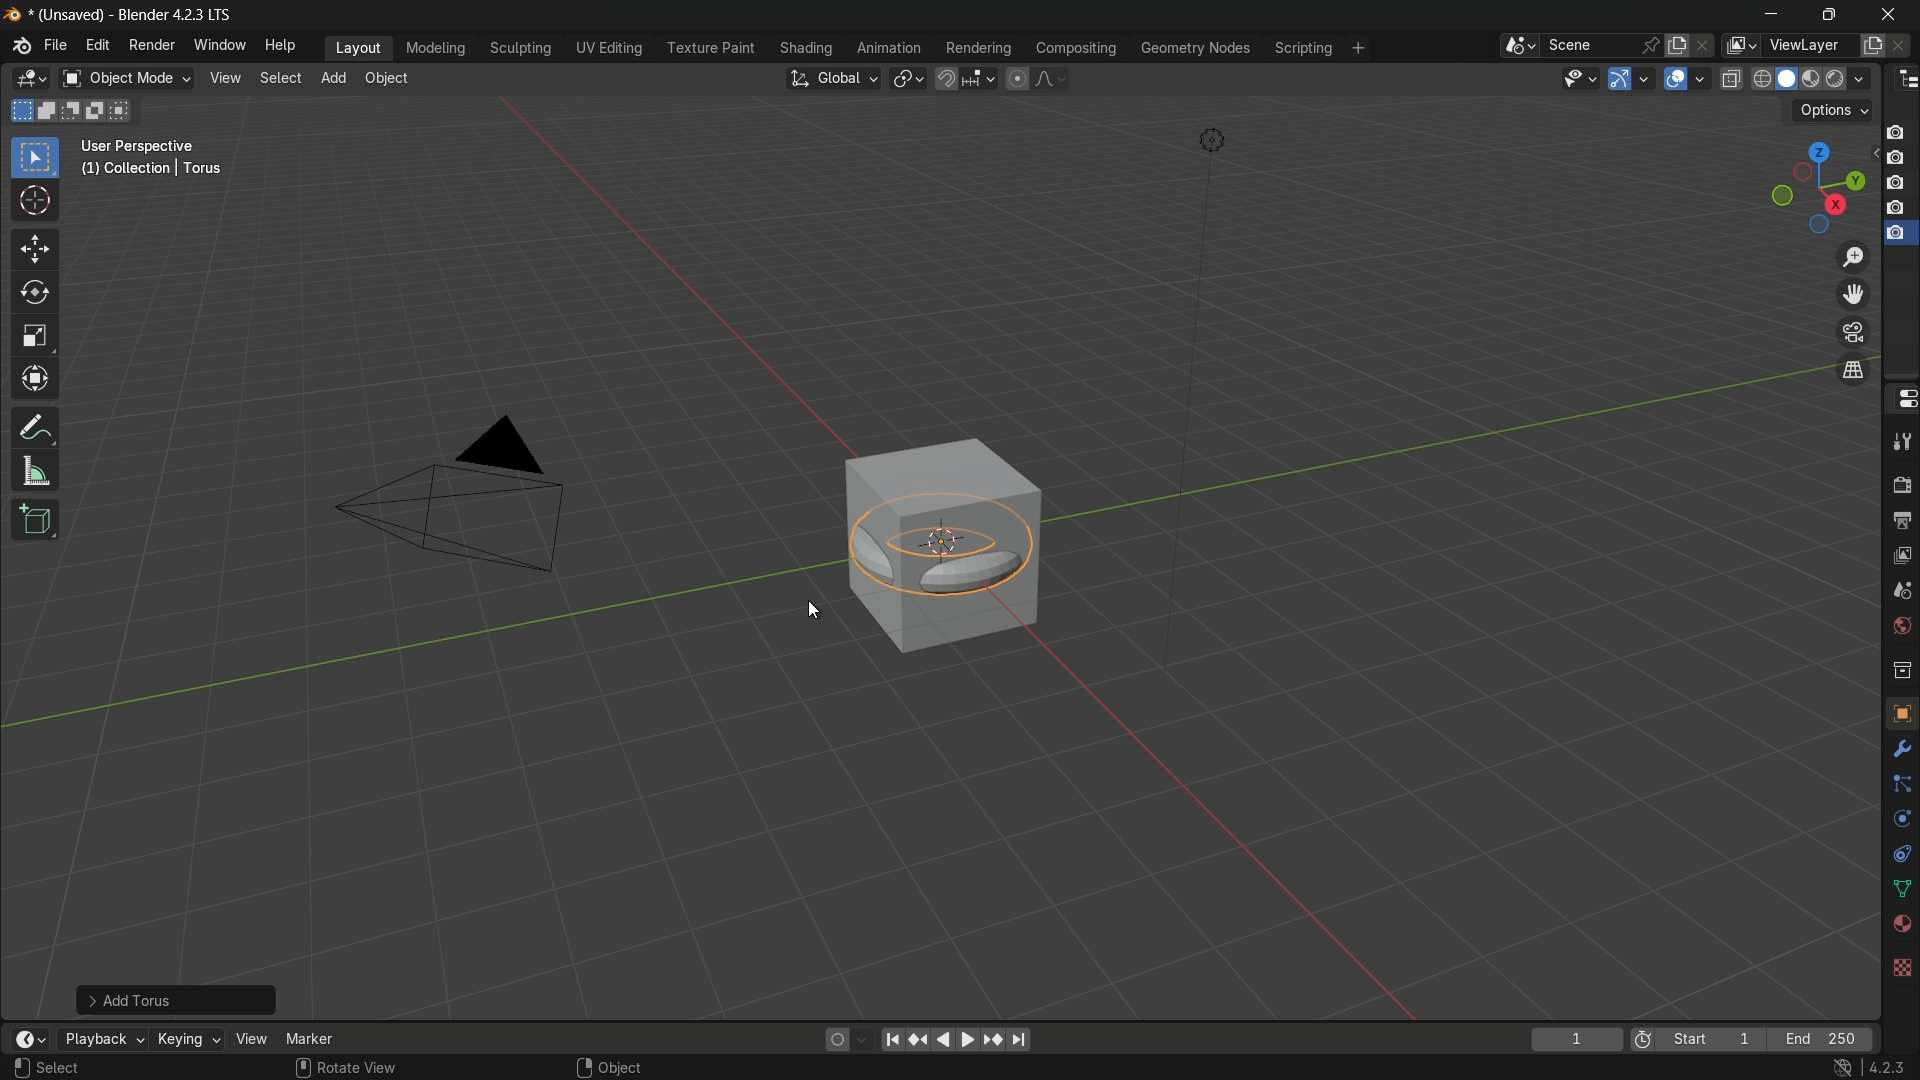 Image resolution: width=1920 pixels, height=1080 pixels. I want to click on no internet, so click(1839, 1068).